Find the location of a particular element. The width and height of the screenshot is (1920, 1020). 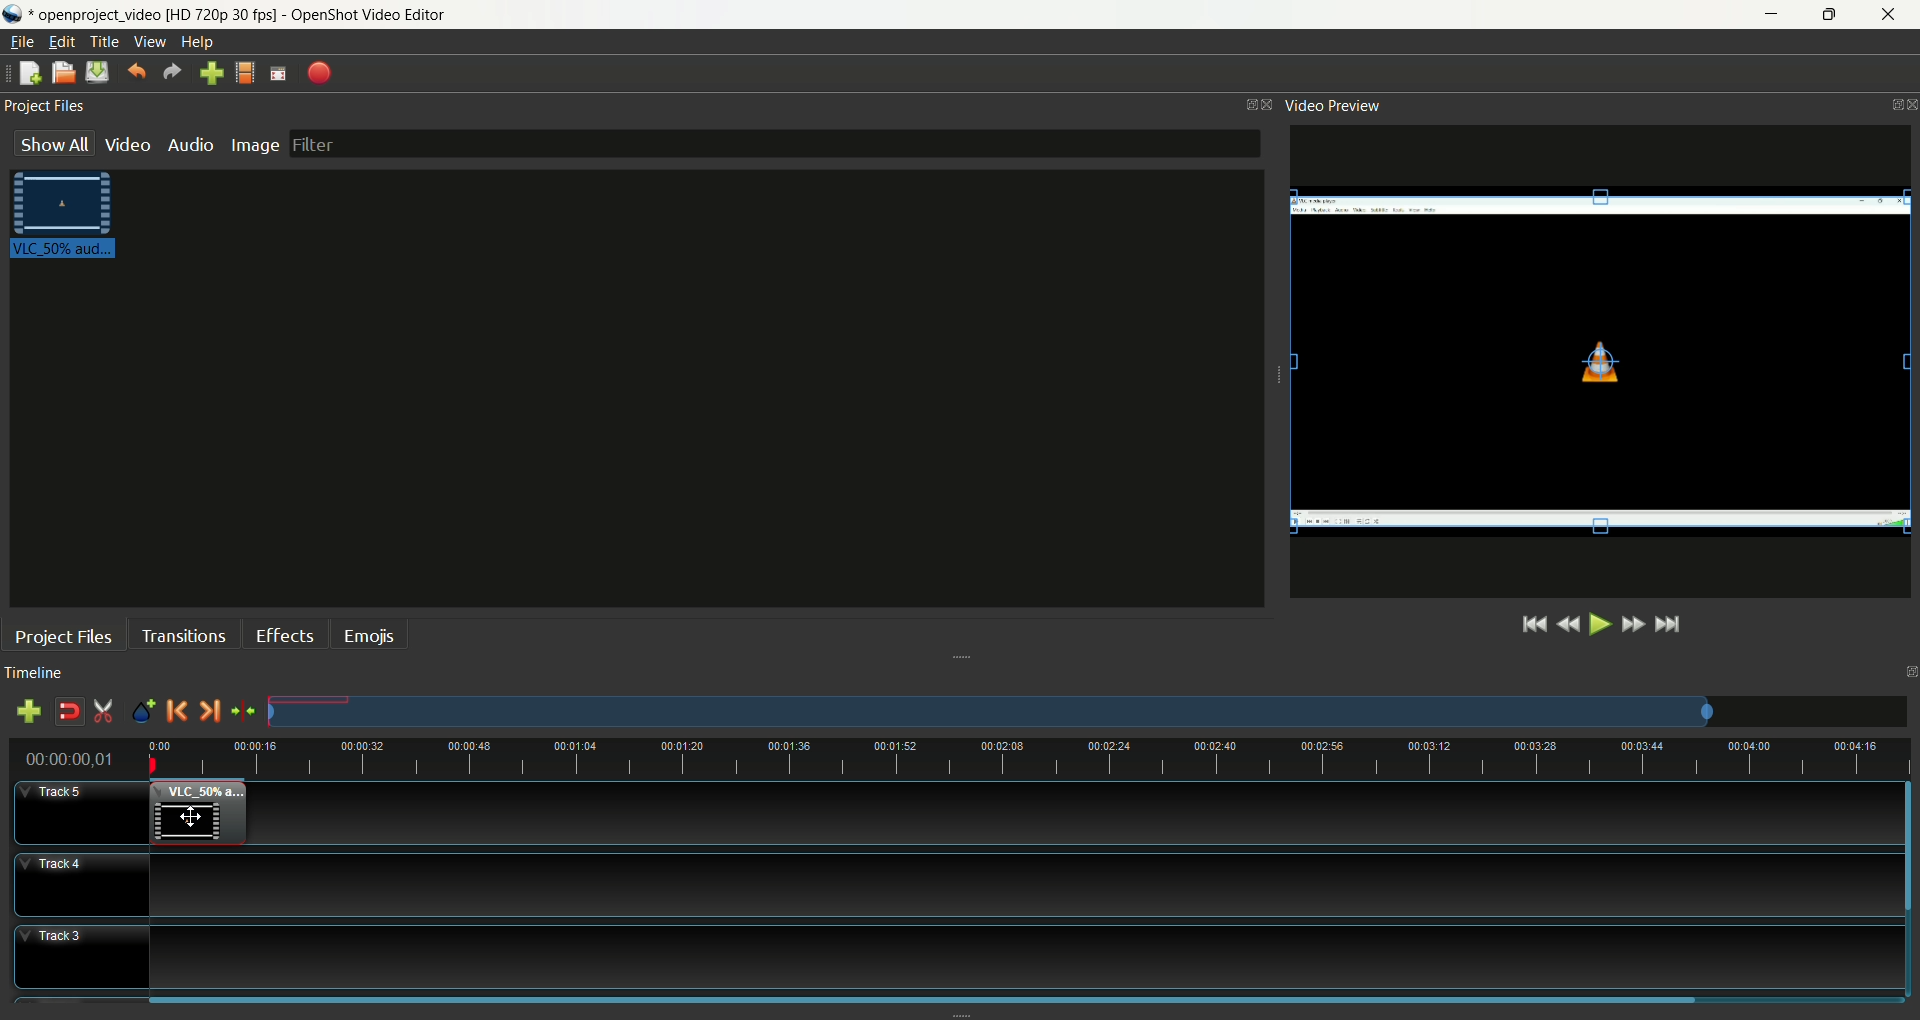

save project is located at coordinates (94, 72).